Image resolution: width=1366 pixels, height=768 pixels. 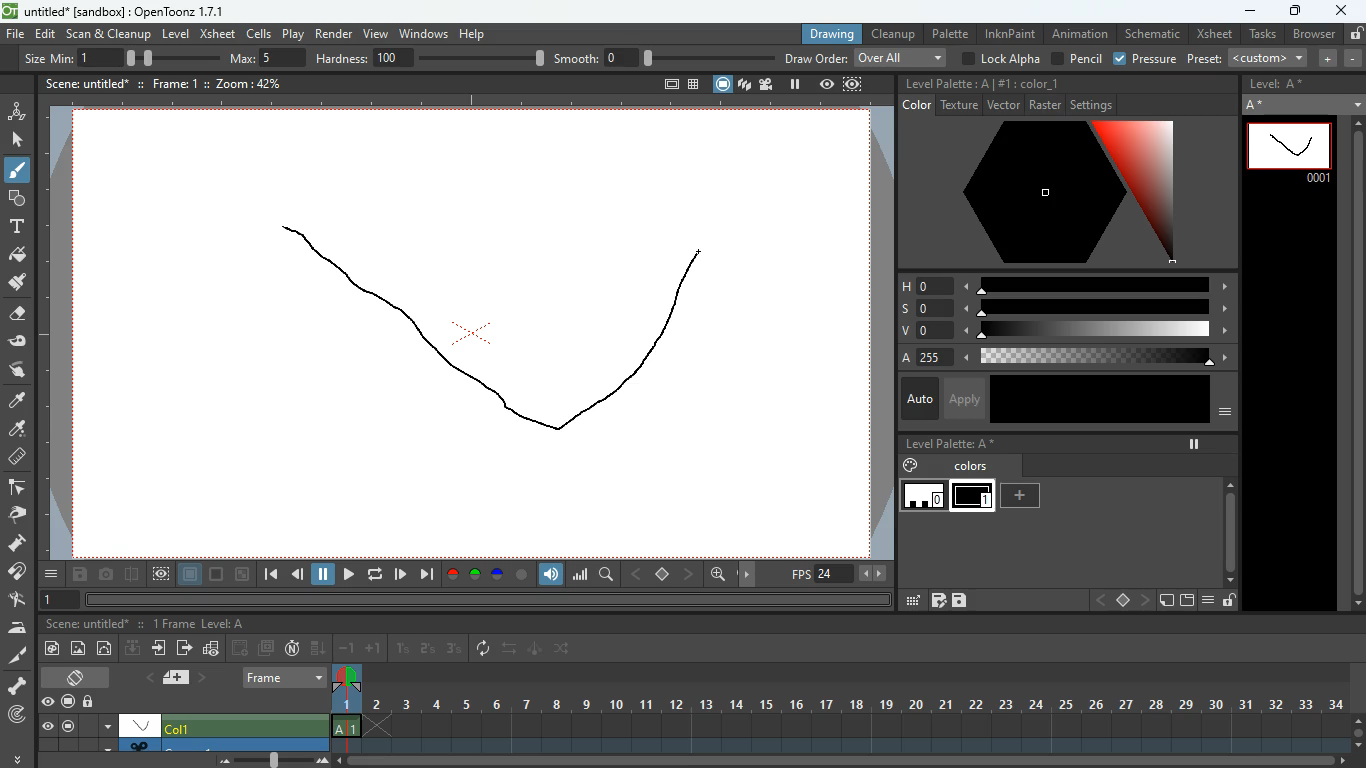 I want to click on tasks, so click(x=1261, y=35).